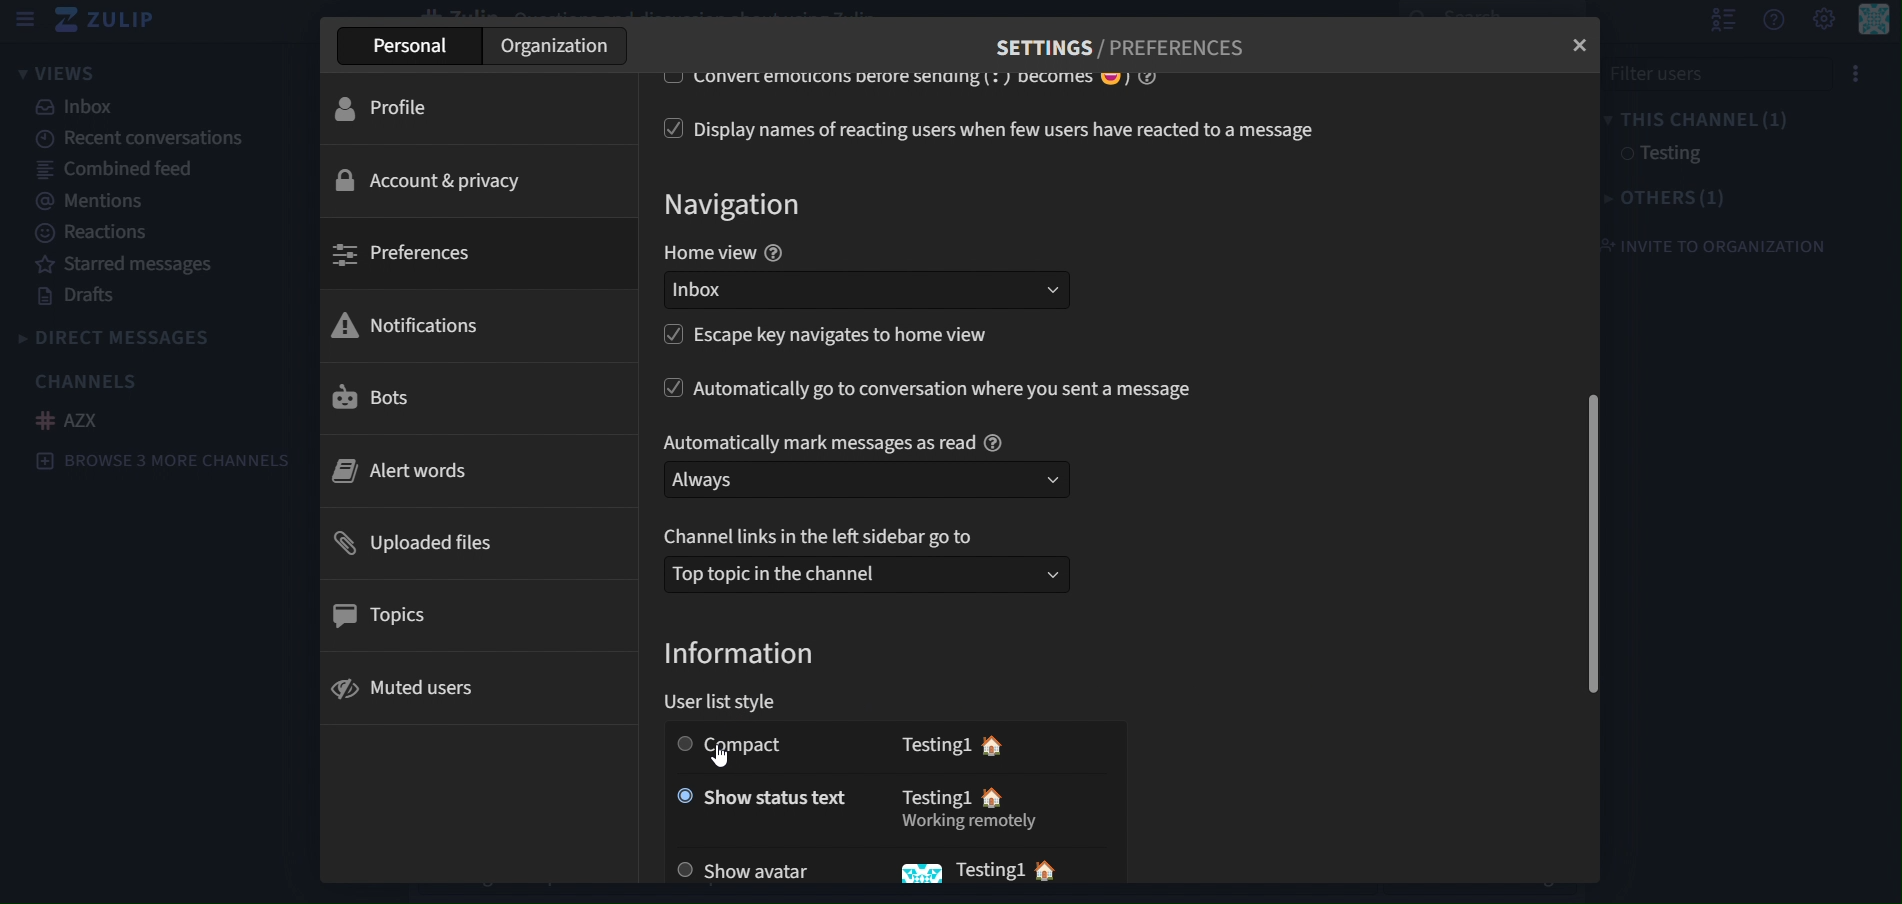  Describe the element at coordinates (971, 825) in the screenshot. I see `Working remotely` at that location.